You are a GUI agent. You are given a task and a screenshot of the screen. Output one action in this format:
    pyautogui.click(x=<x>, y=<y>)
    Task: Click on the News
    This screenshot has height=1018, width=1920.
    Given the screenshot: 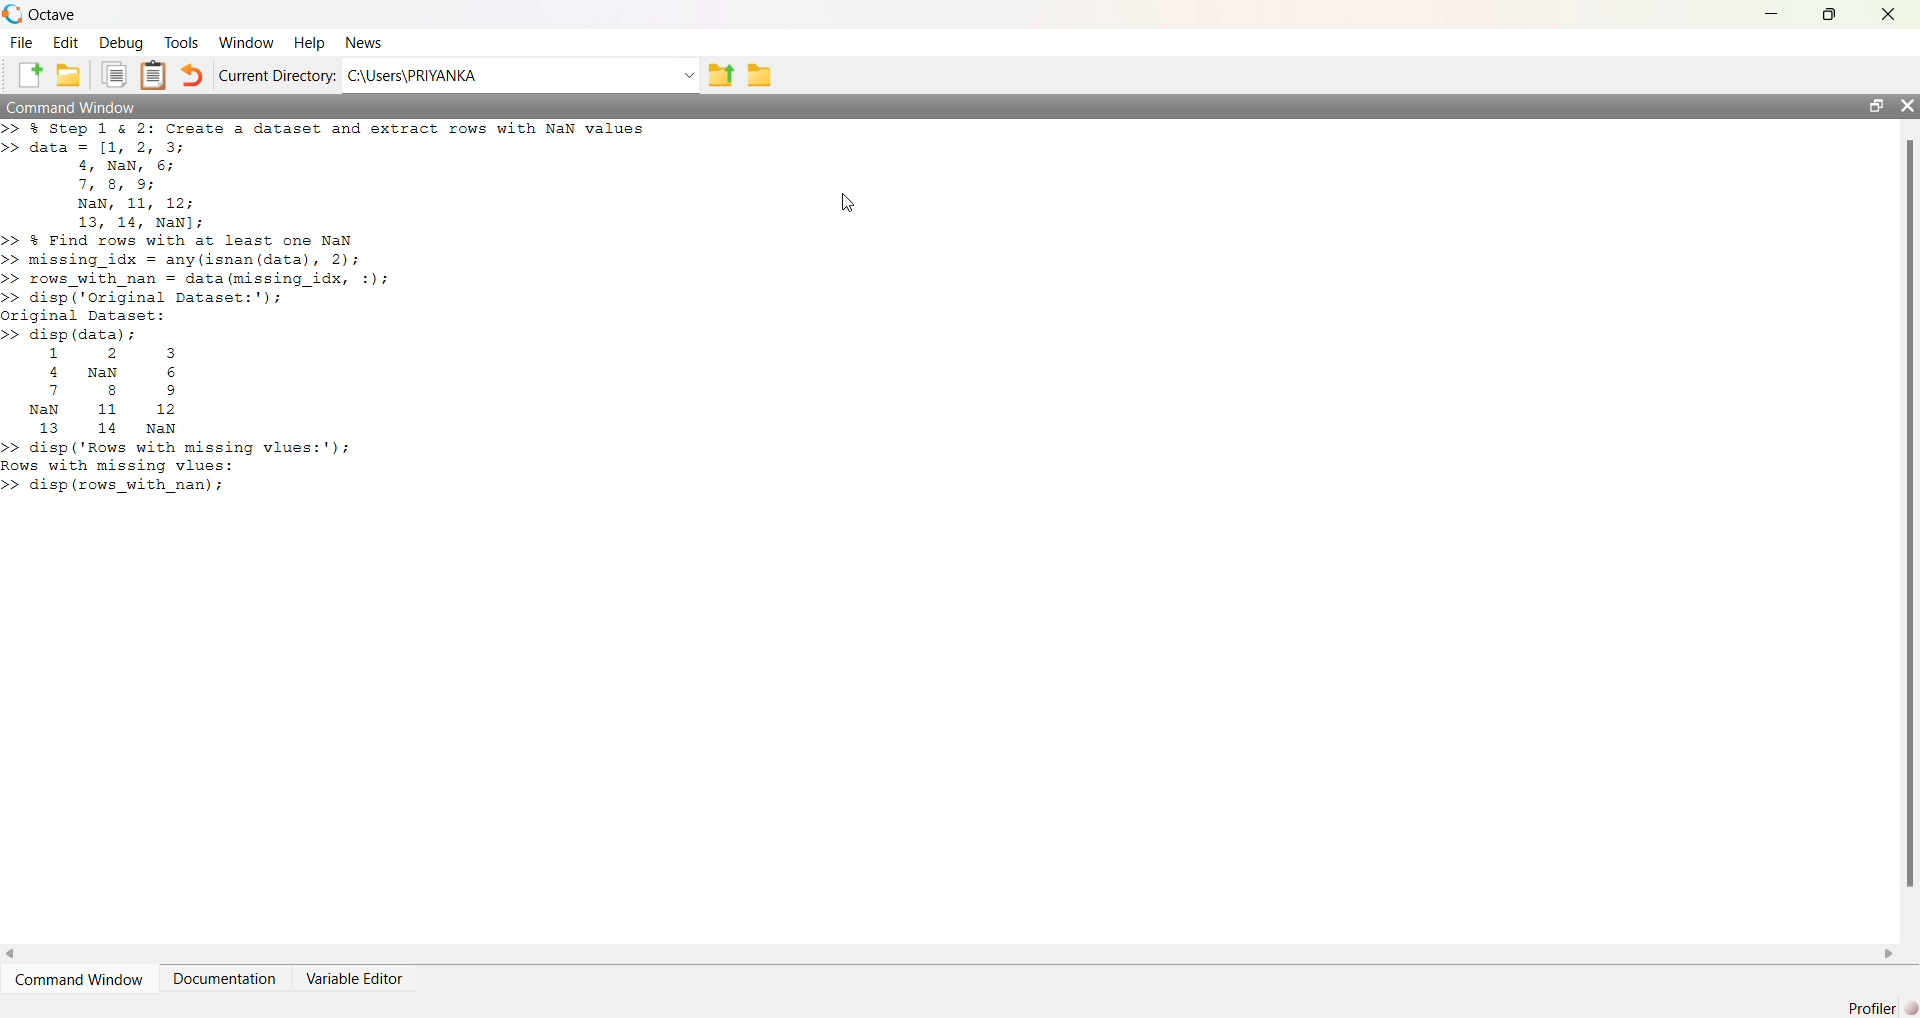 What is the action you would take?
    pyautogui.click(x=366, y=42)
    